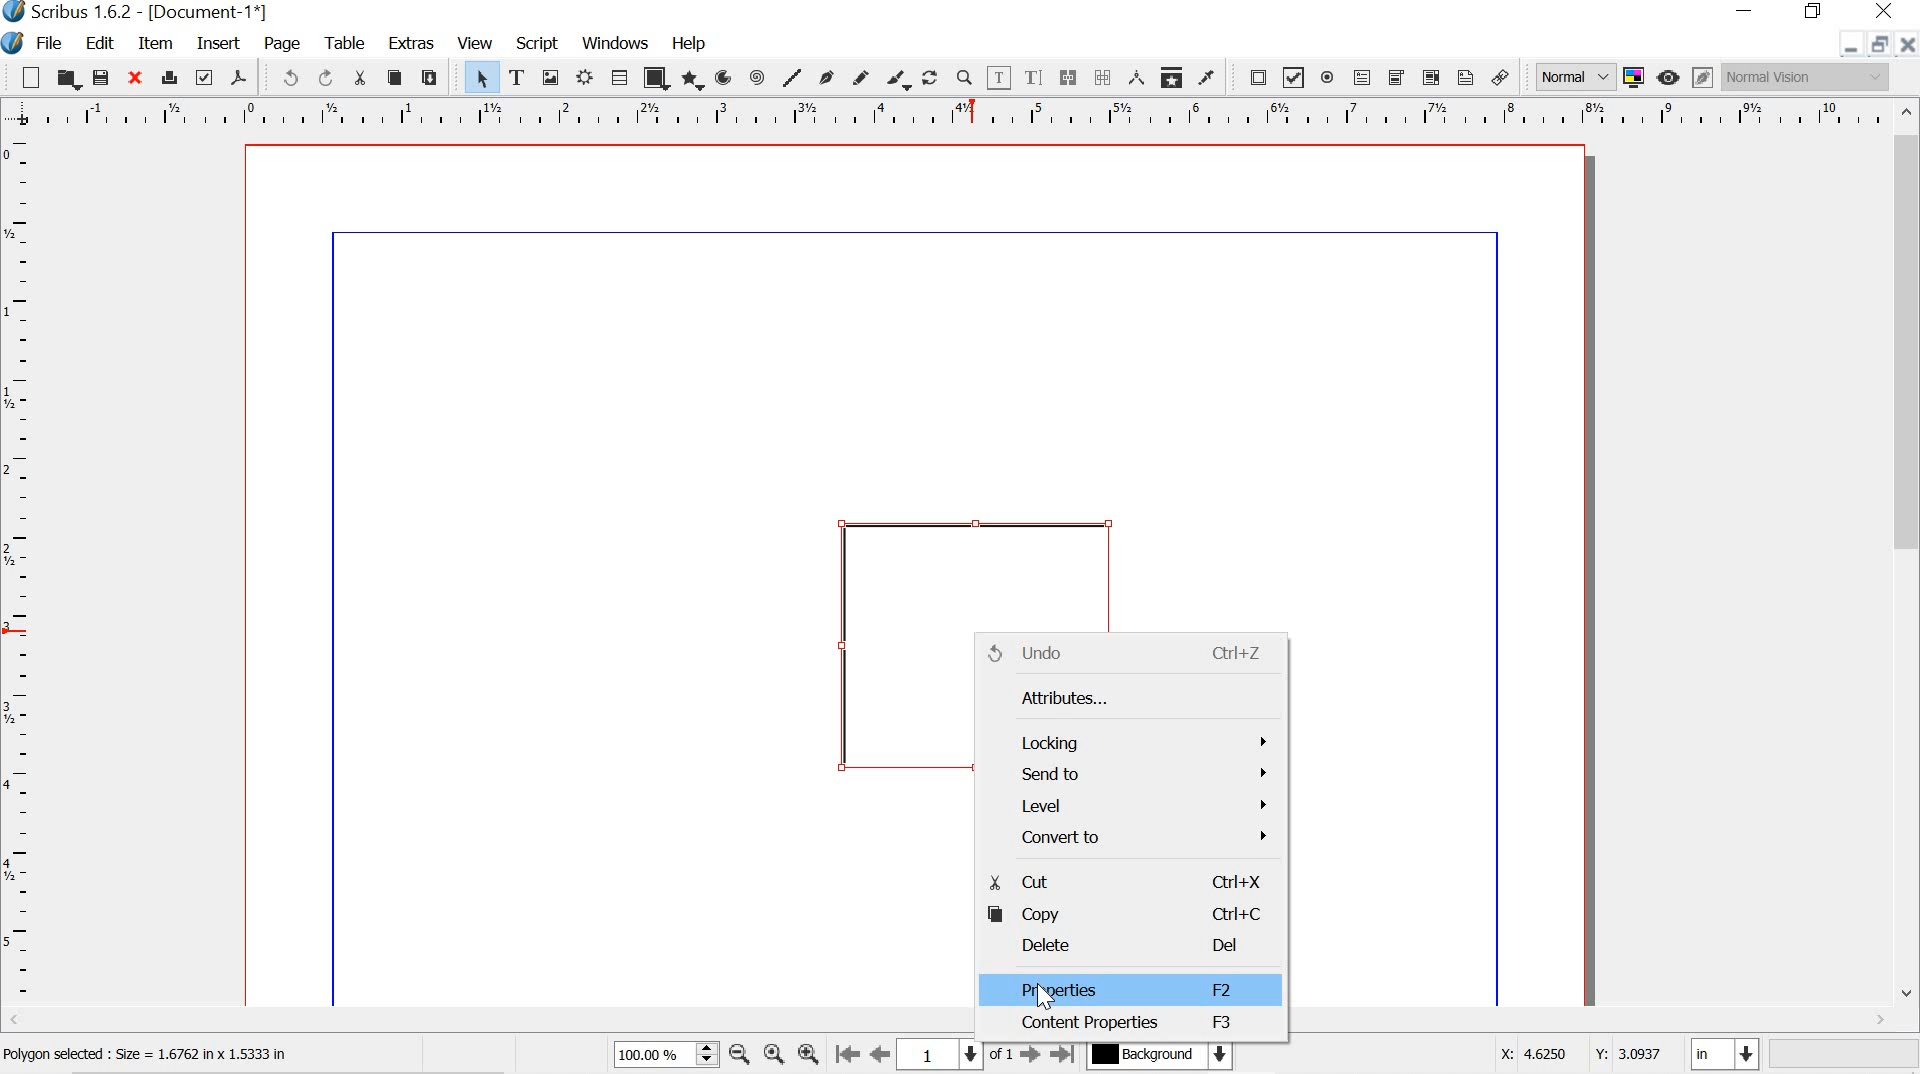 This screenshot has height=1074, width=1920. Describe the element at coordinates (1037, 77) in the screenshot. I see `edit text with story editor` at that location.